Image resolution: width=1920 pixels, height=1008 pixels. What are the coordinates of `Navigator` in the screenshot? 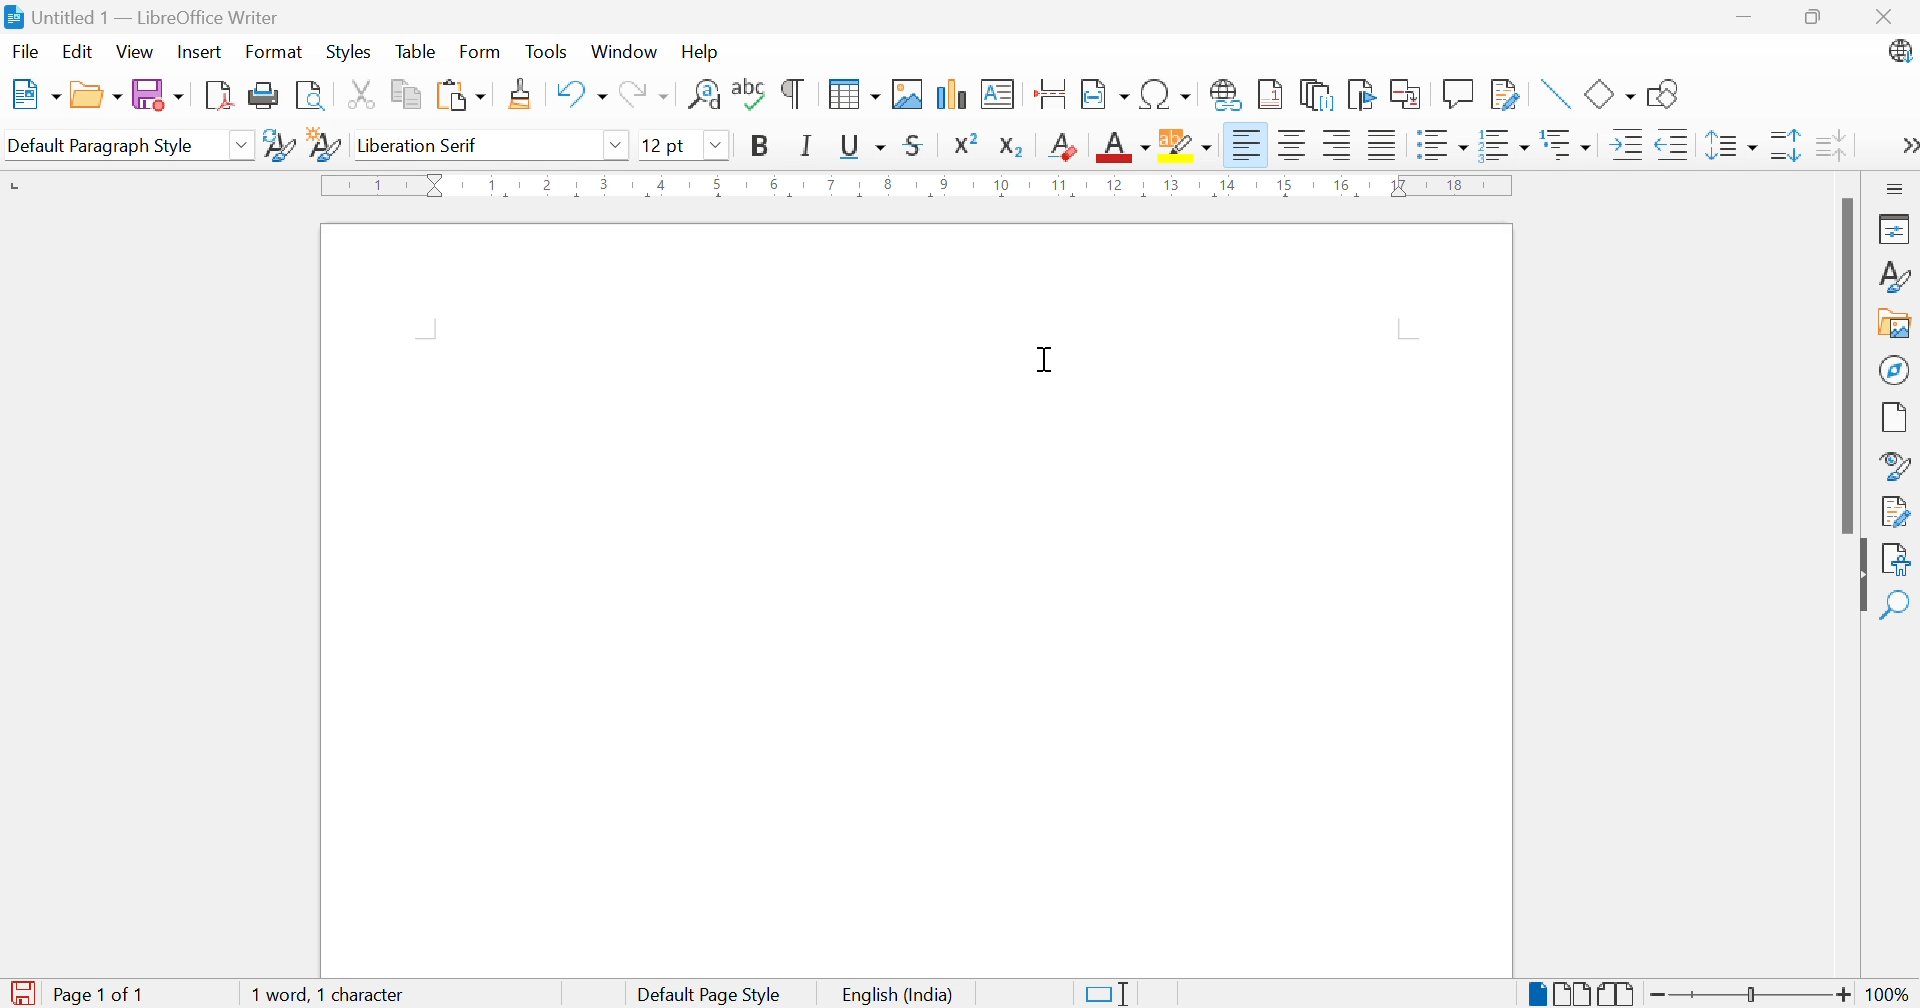 It's located at (1893, 370).